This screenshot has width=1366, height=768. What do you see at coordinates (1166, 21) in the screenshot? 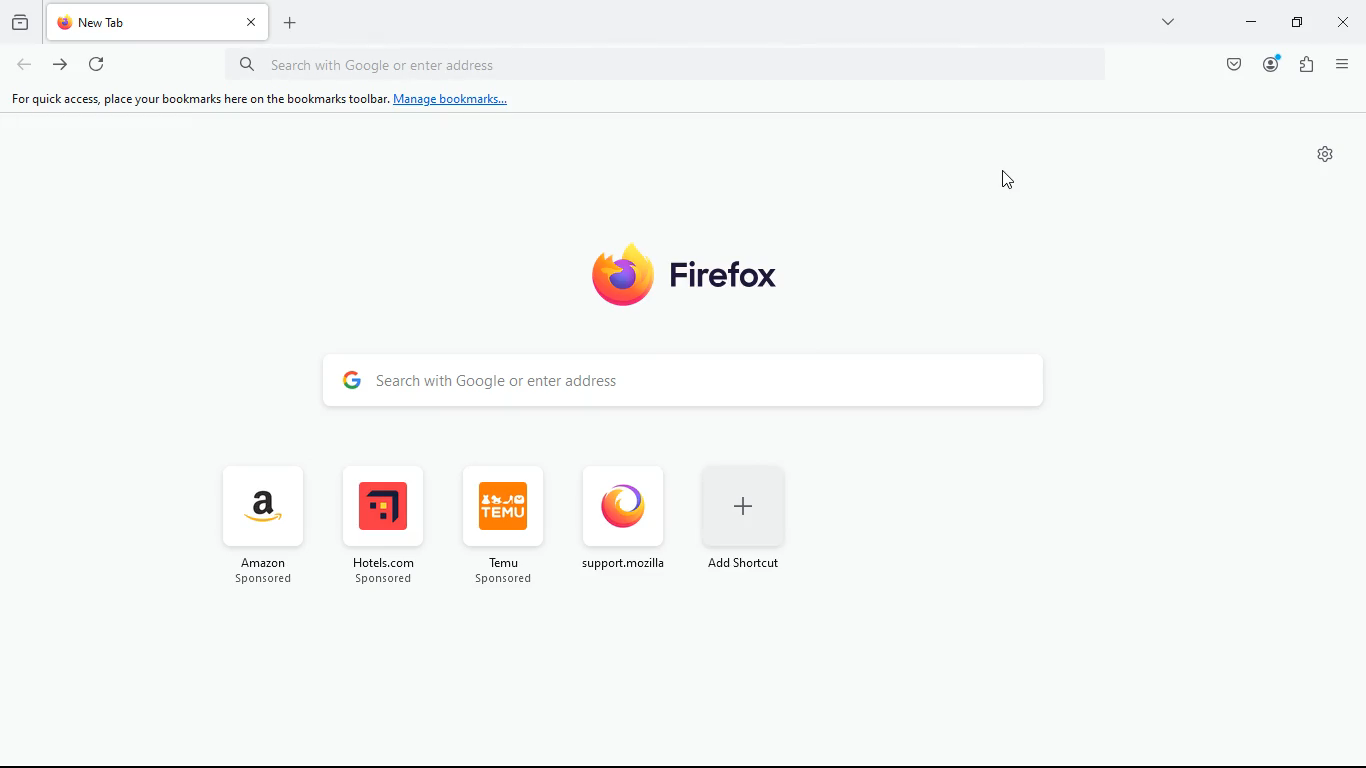
I see `more` at bounding box center [1166, 21].